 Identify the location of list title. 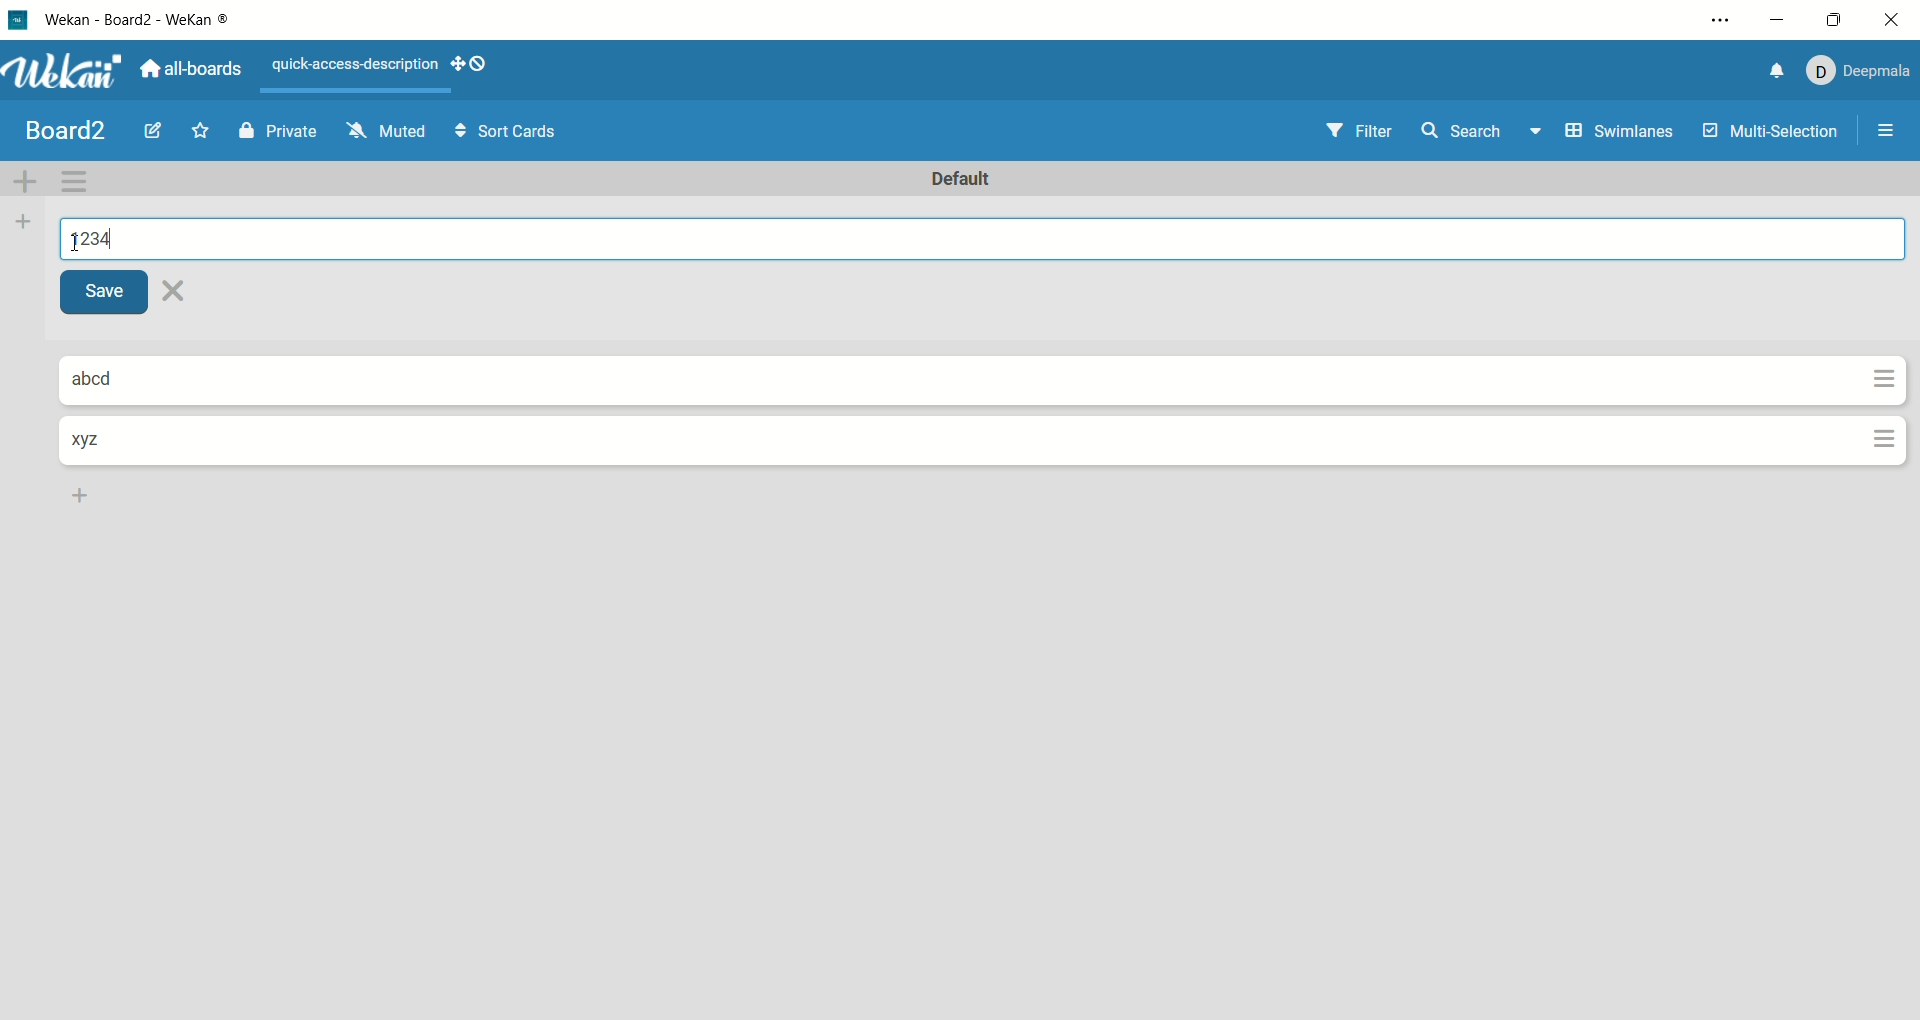
(111, 380).